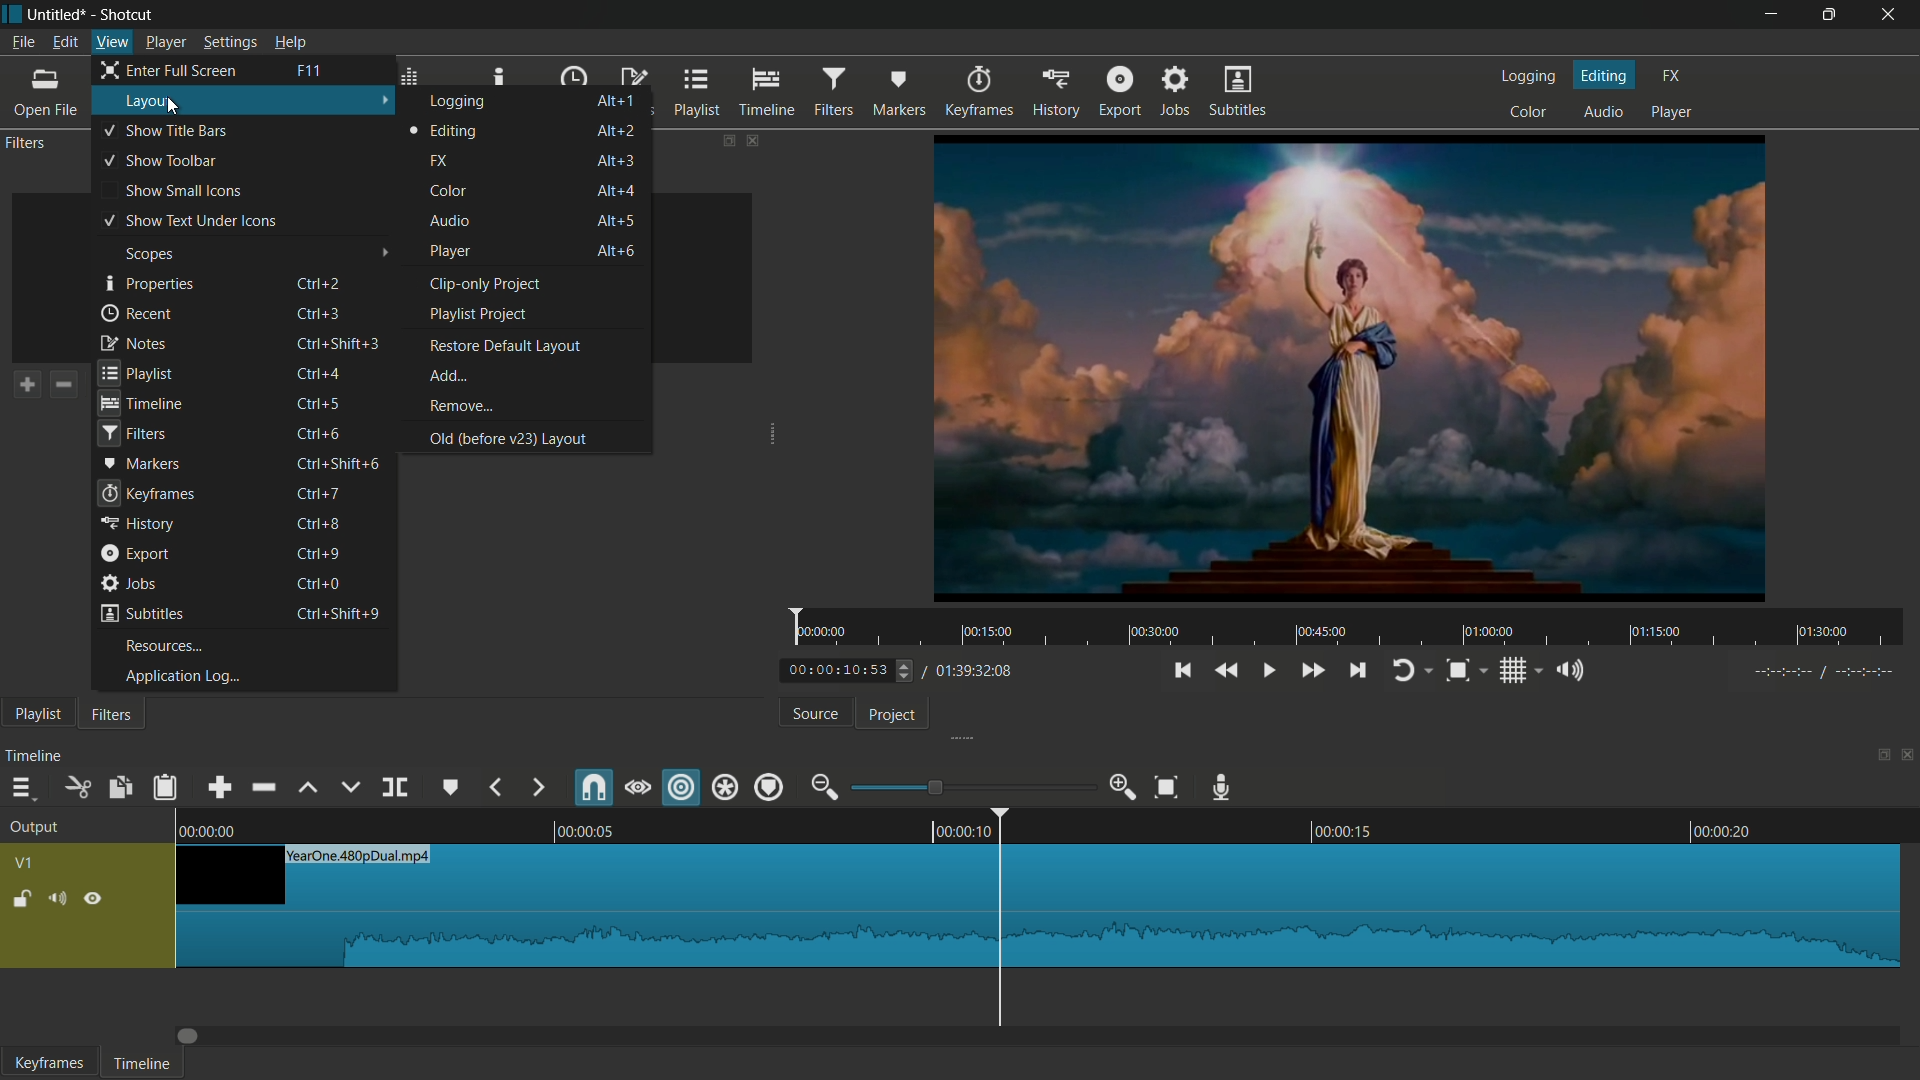 The image size is (1920, 1080). I want to click on skip to the next point, so click(1358, 672).